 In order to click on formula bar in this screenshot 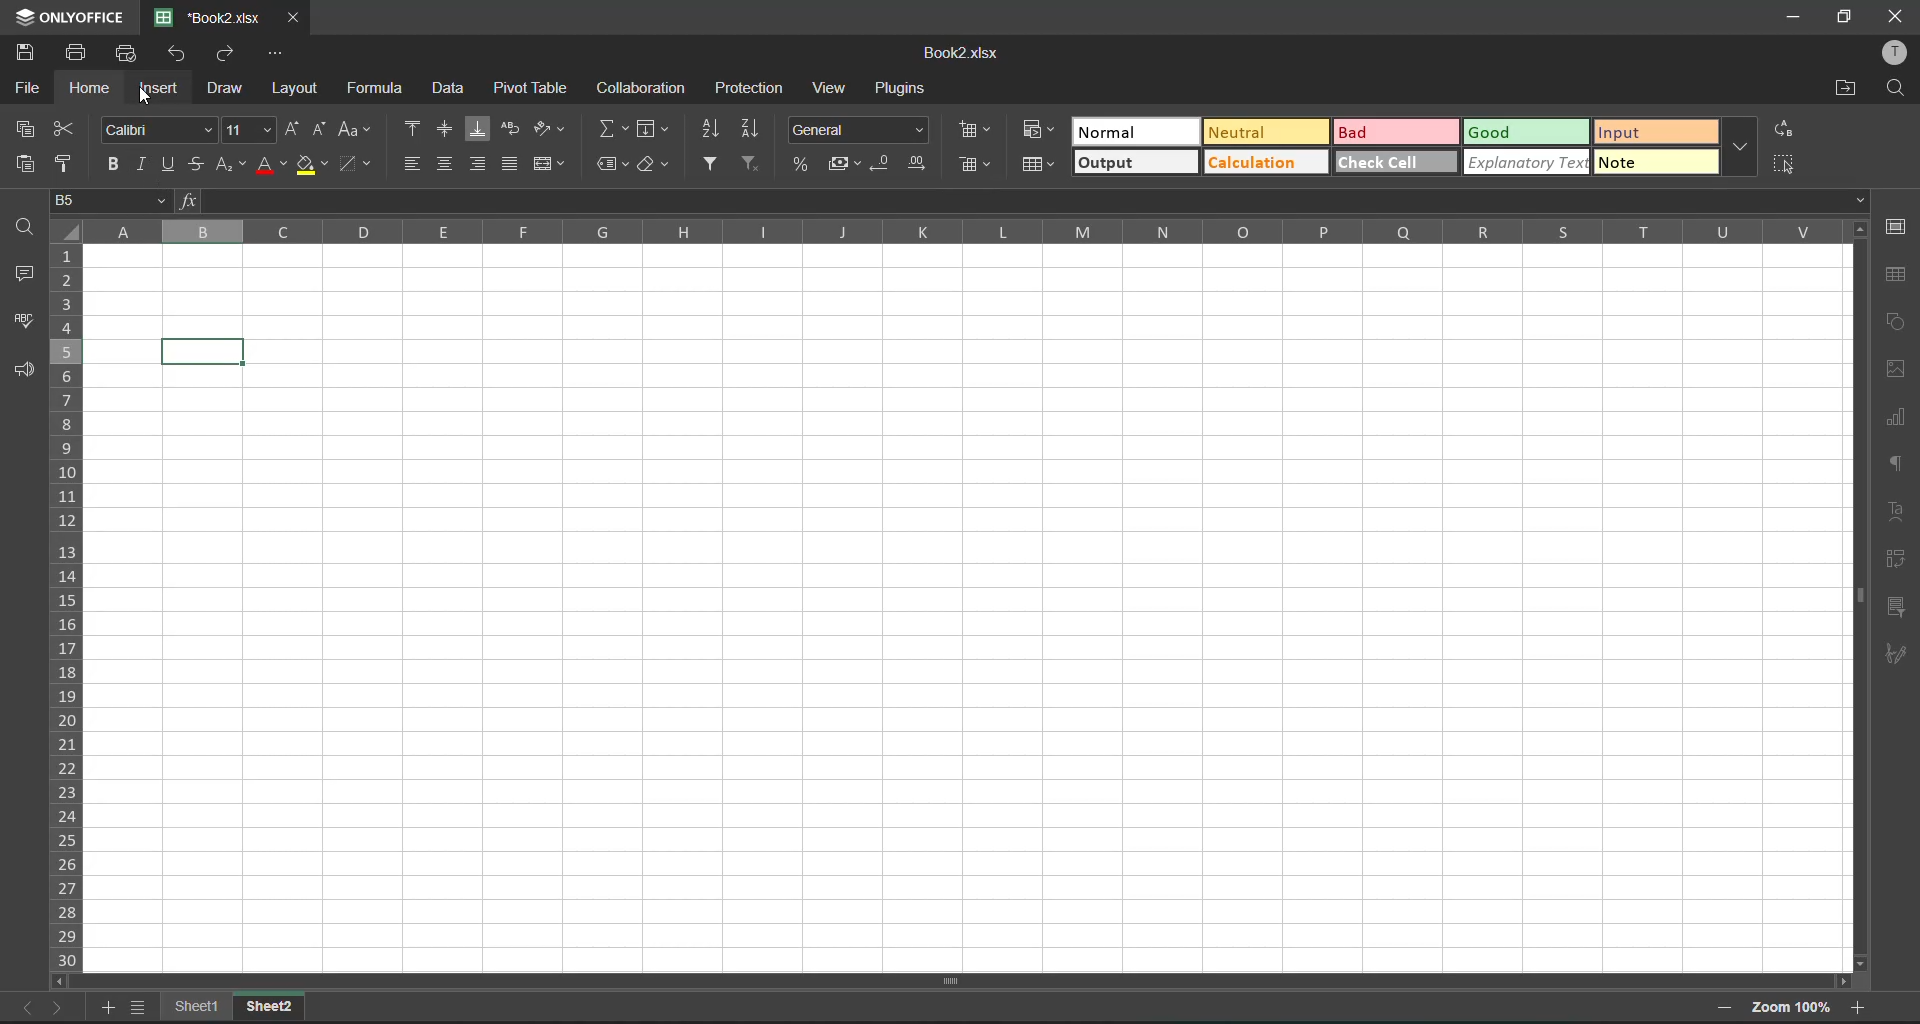, I will do `click(1033, 200)`.